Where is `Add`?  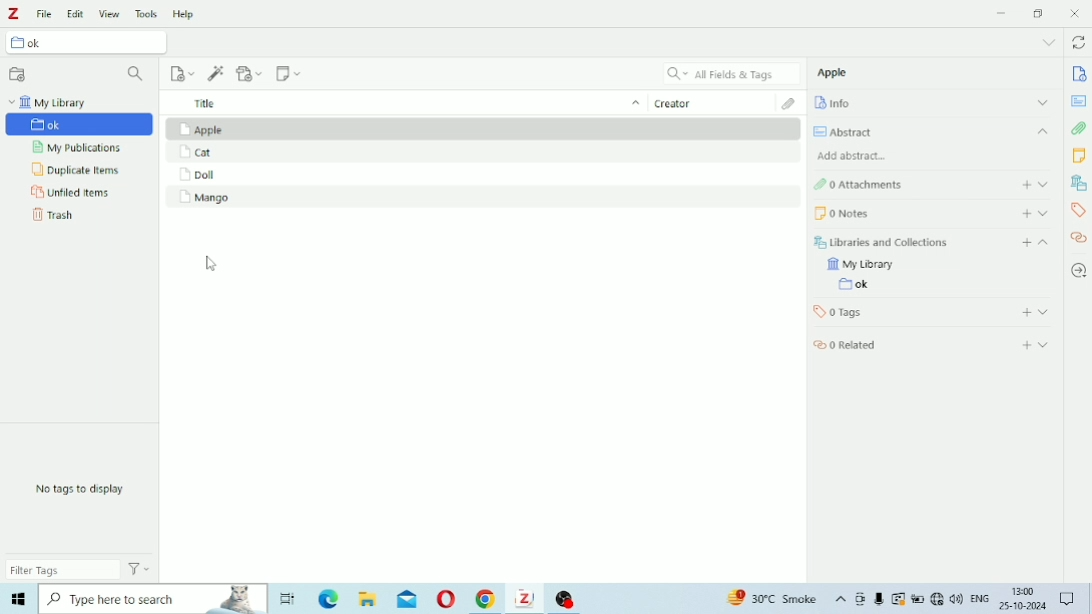
Add is located at coordinates (1026, 185).